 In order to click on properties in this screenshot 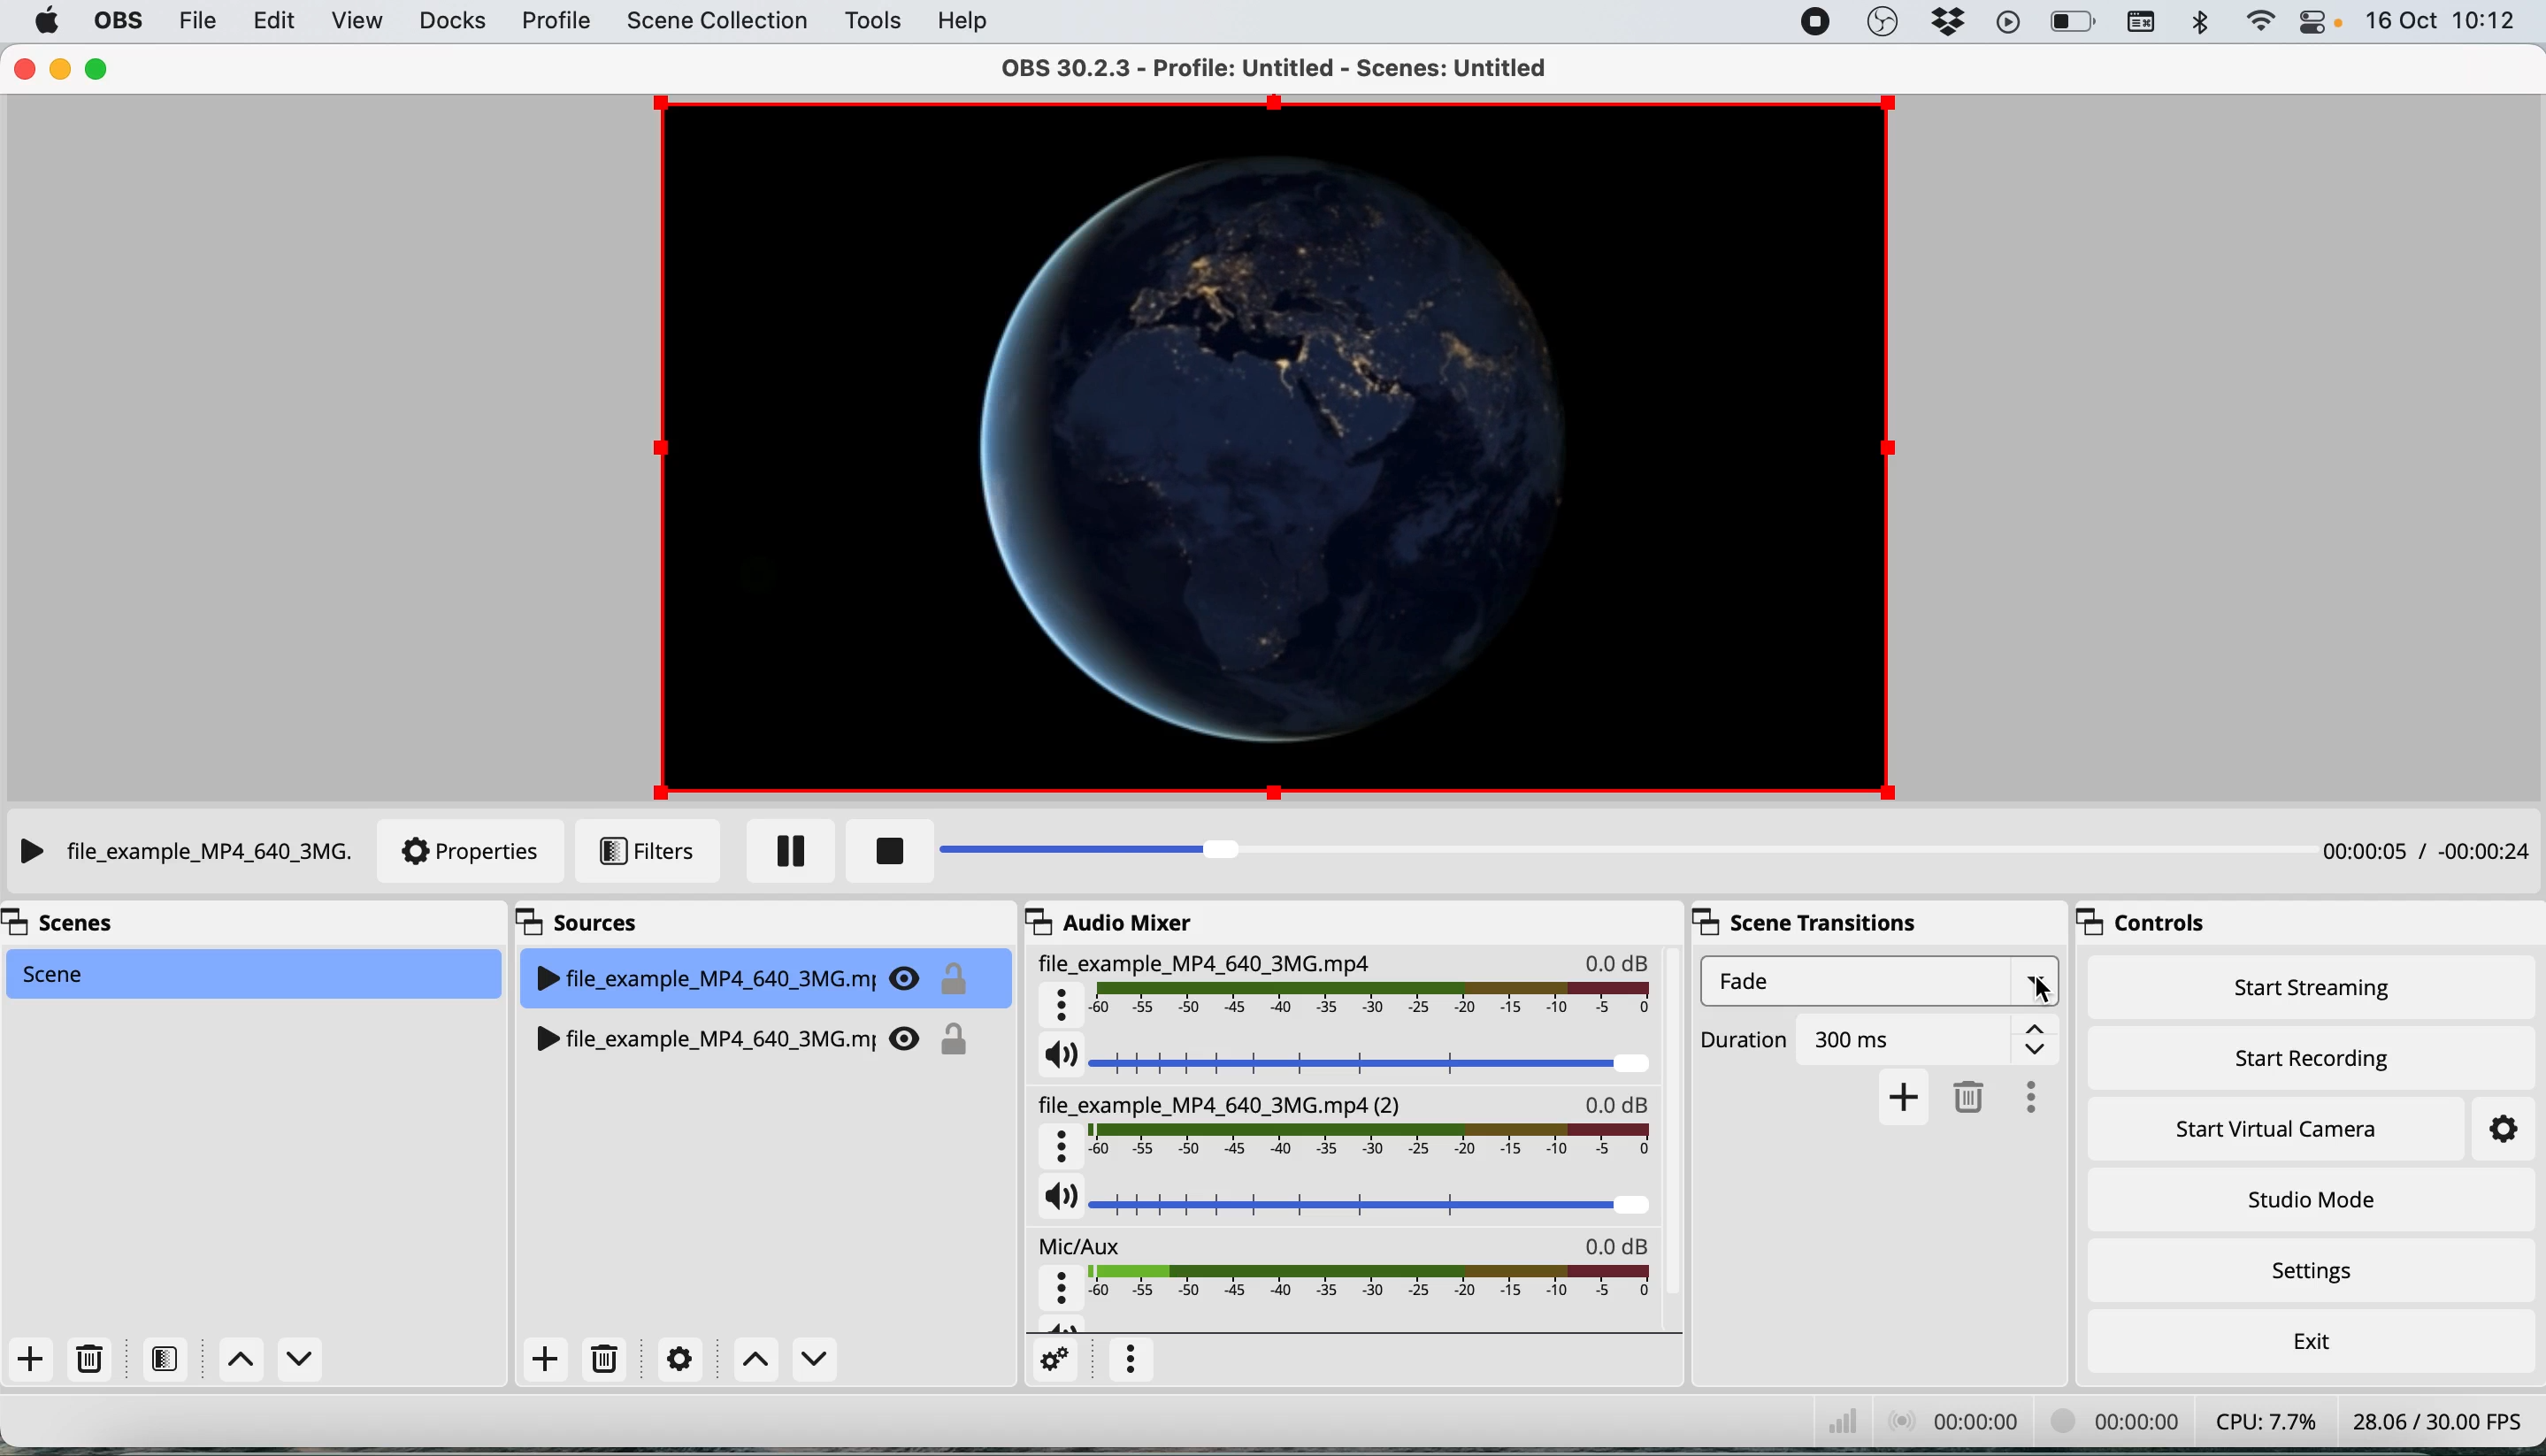, I will do `click(475, 858)`.